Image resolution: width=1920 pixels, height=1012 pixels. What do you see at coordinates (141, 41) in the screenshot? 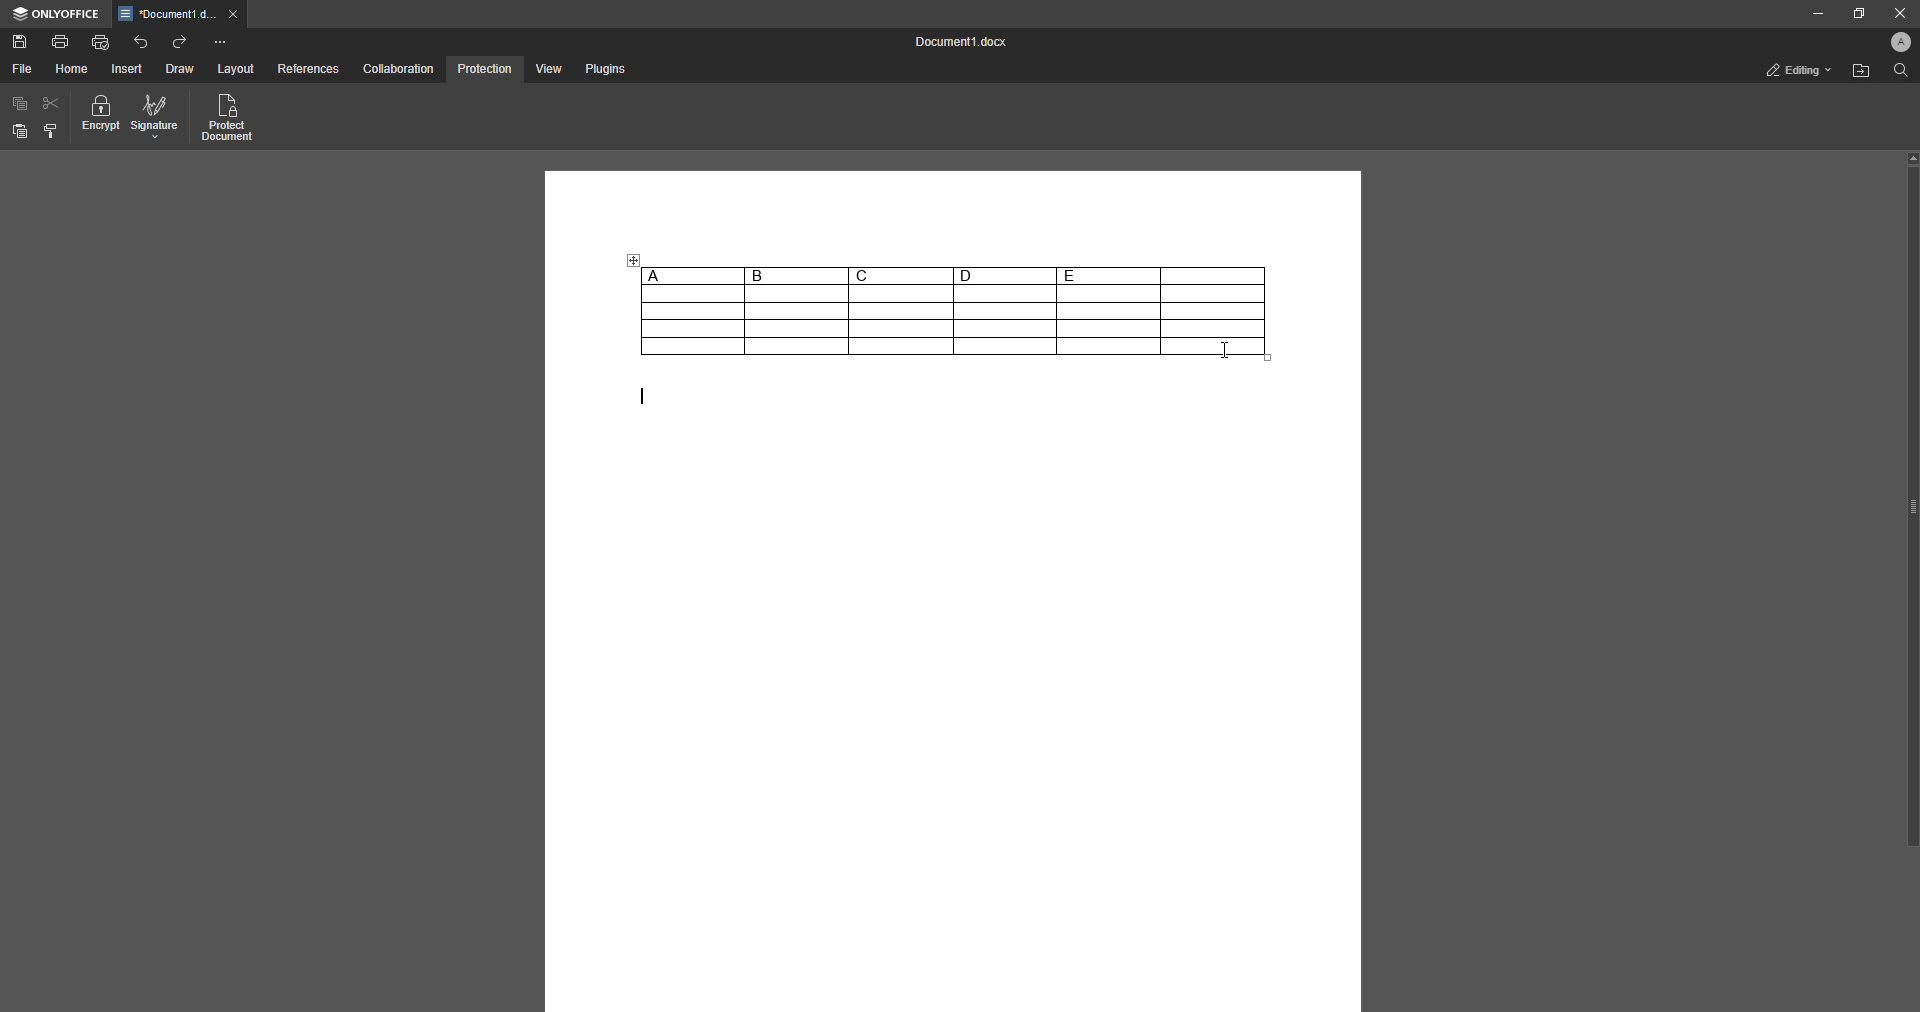
I see `Undo` at bounding box center [141, 41].